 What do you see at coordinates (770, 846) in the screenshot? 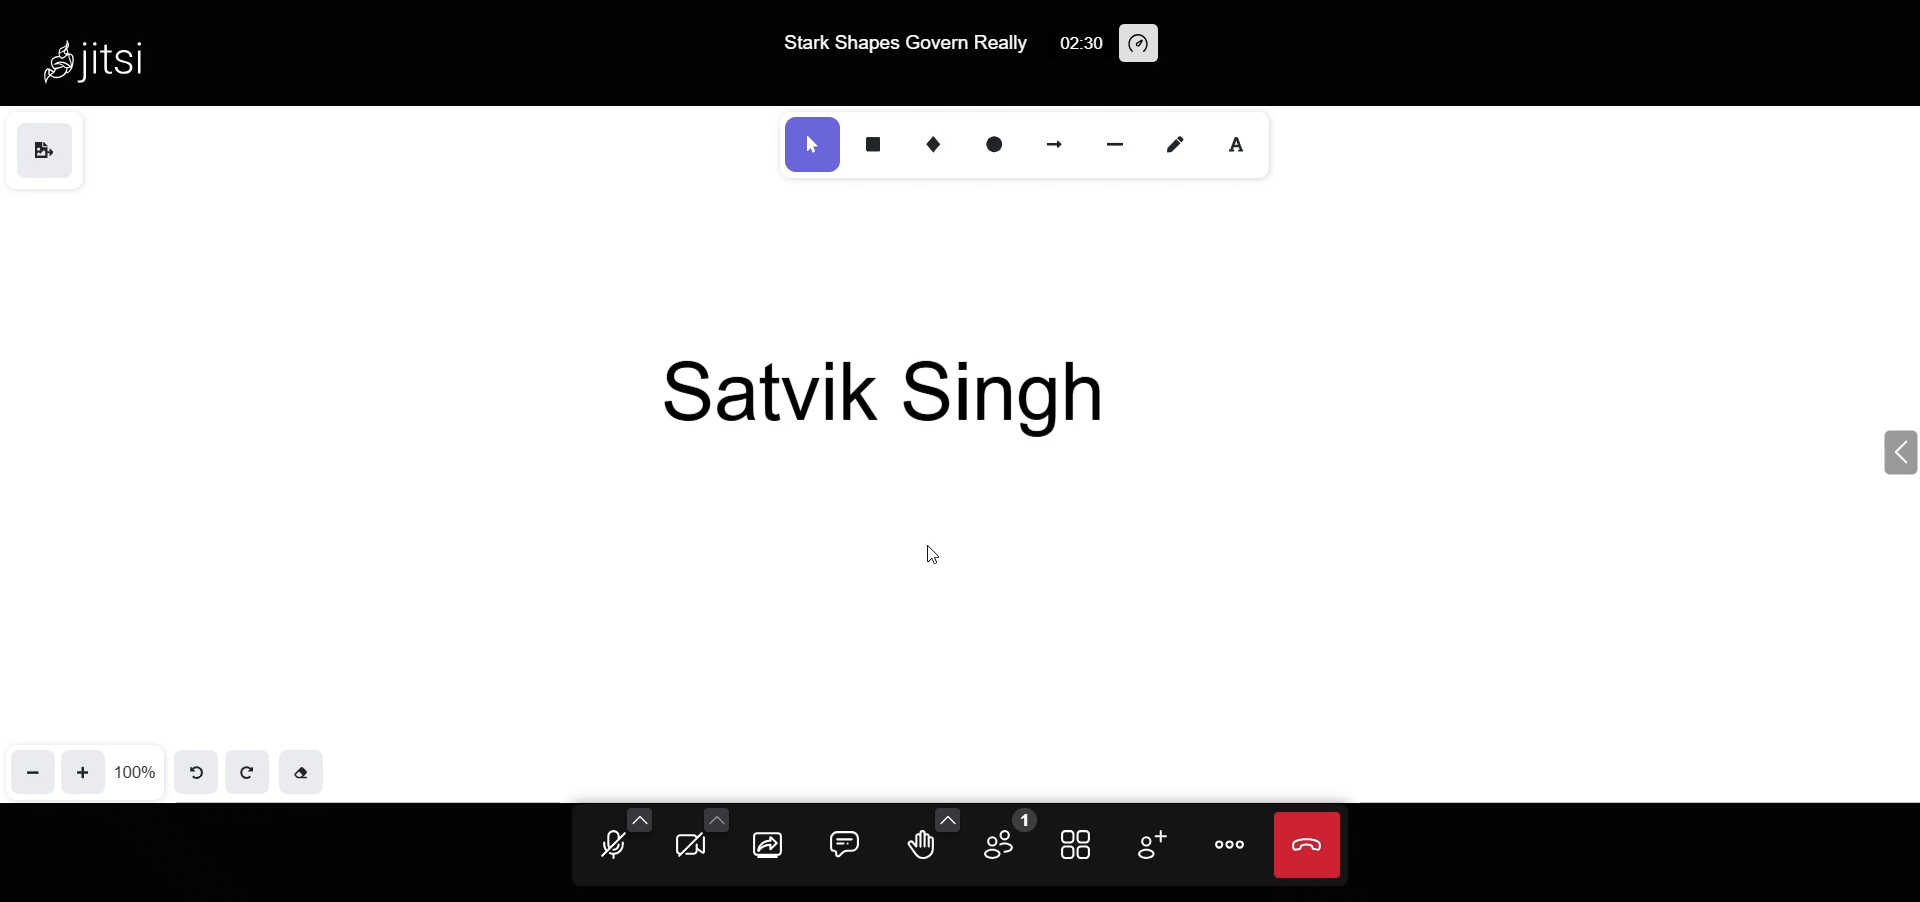
I see `screen share` at bounding box center [770, 846].